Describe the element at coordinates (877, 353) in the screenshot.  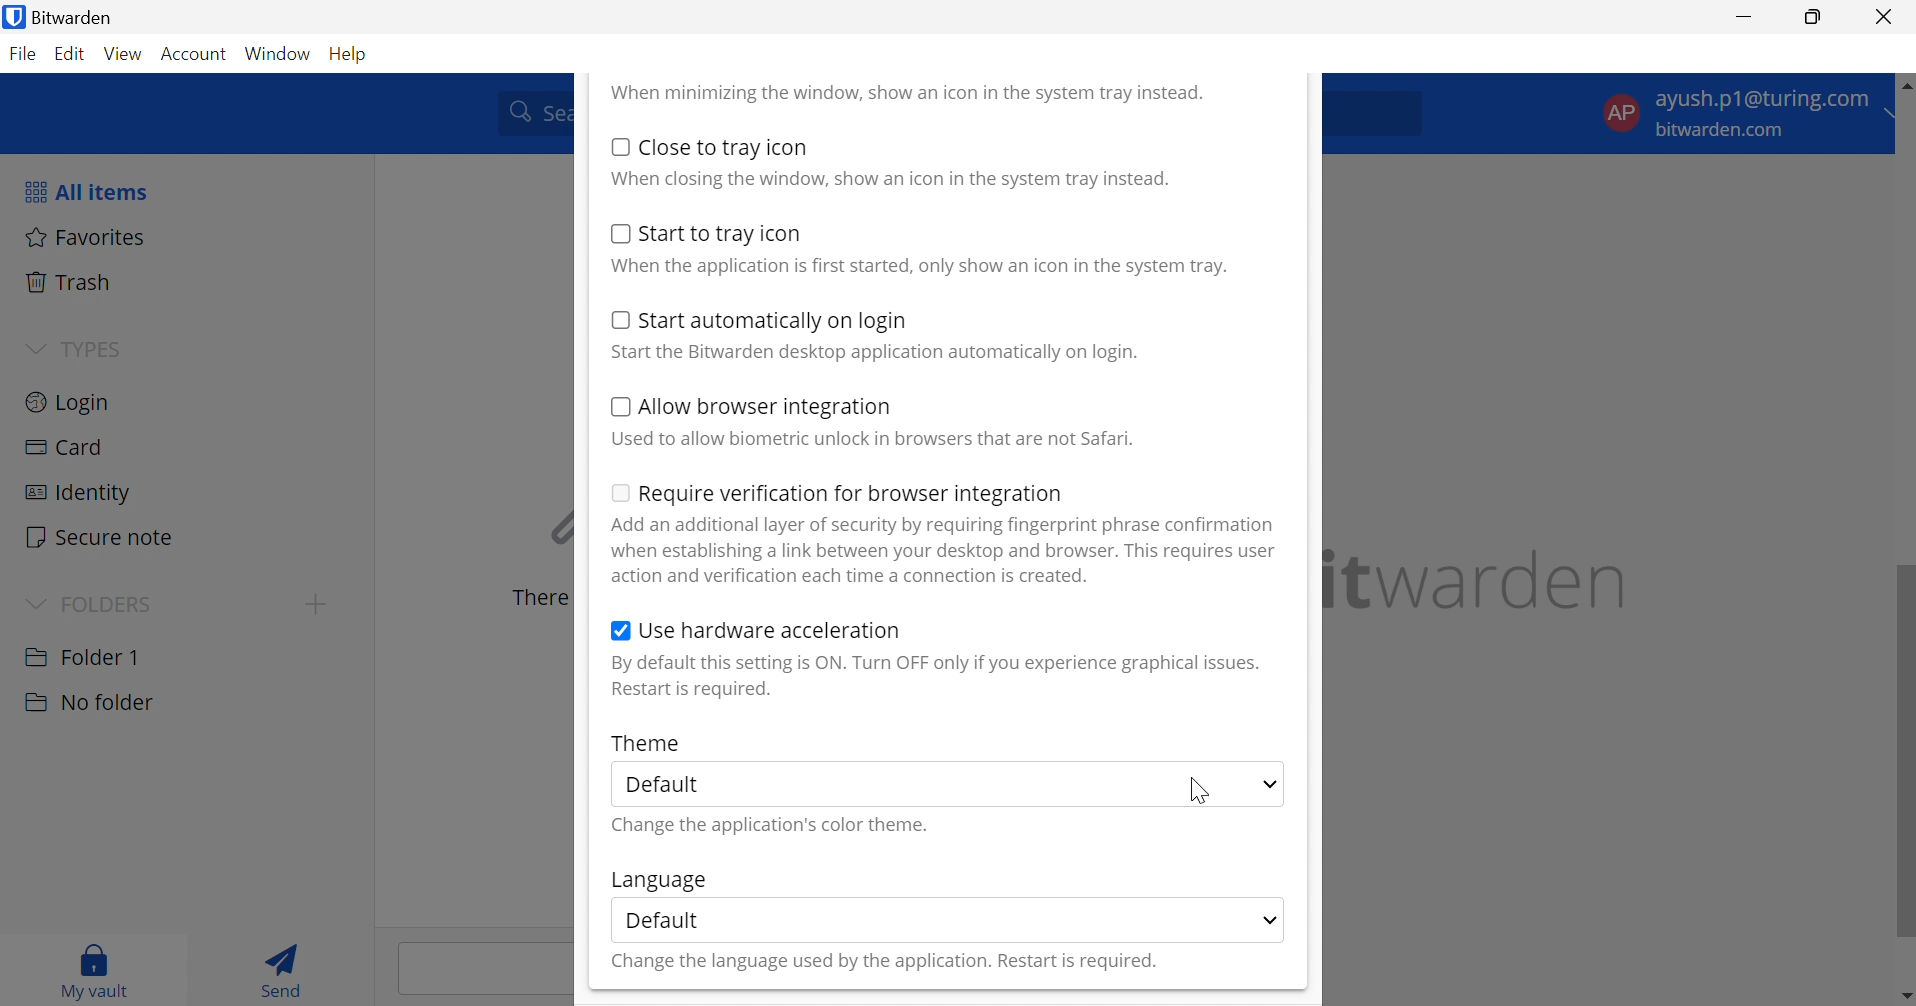
I see `Start the Bitwarden desktop application automatically on login.` at that location.